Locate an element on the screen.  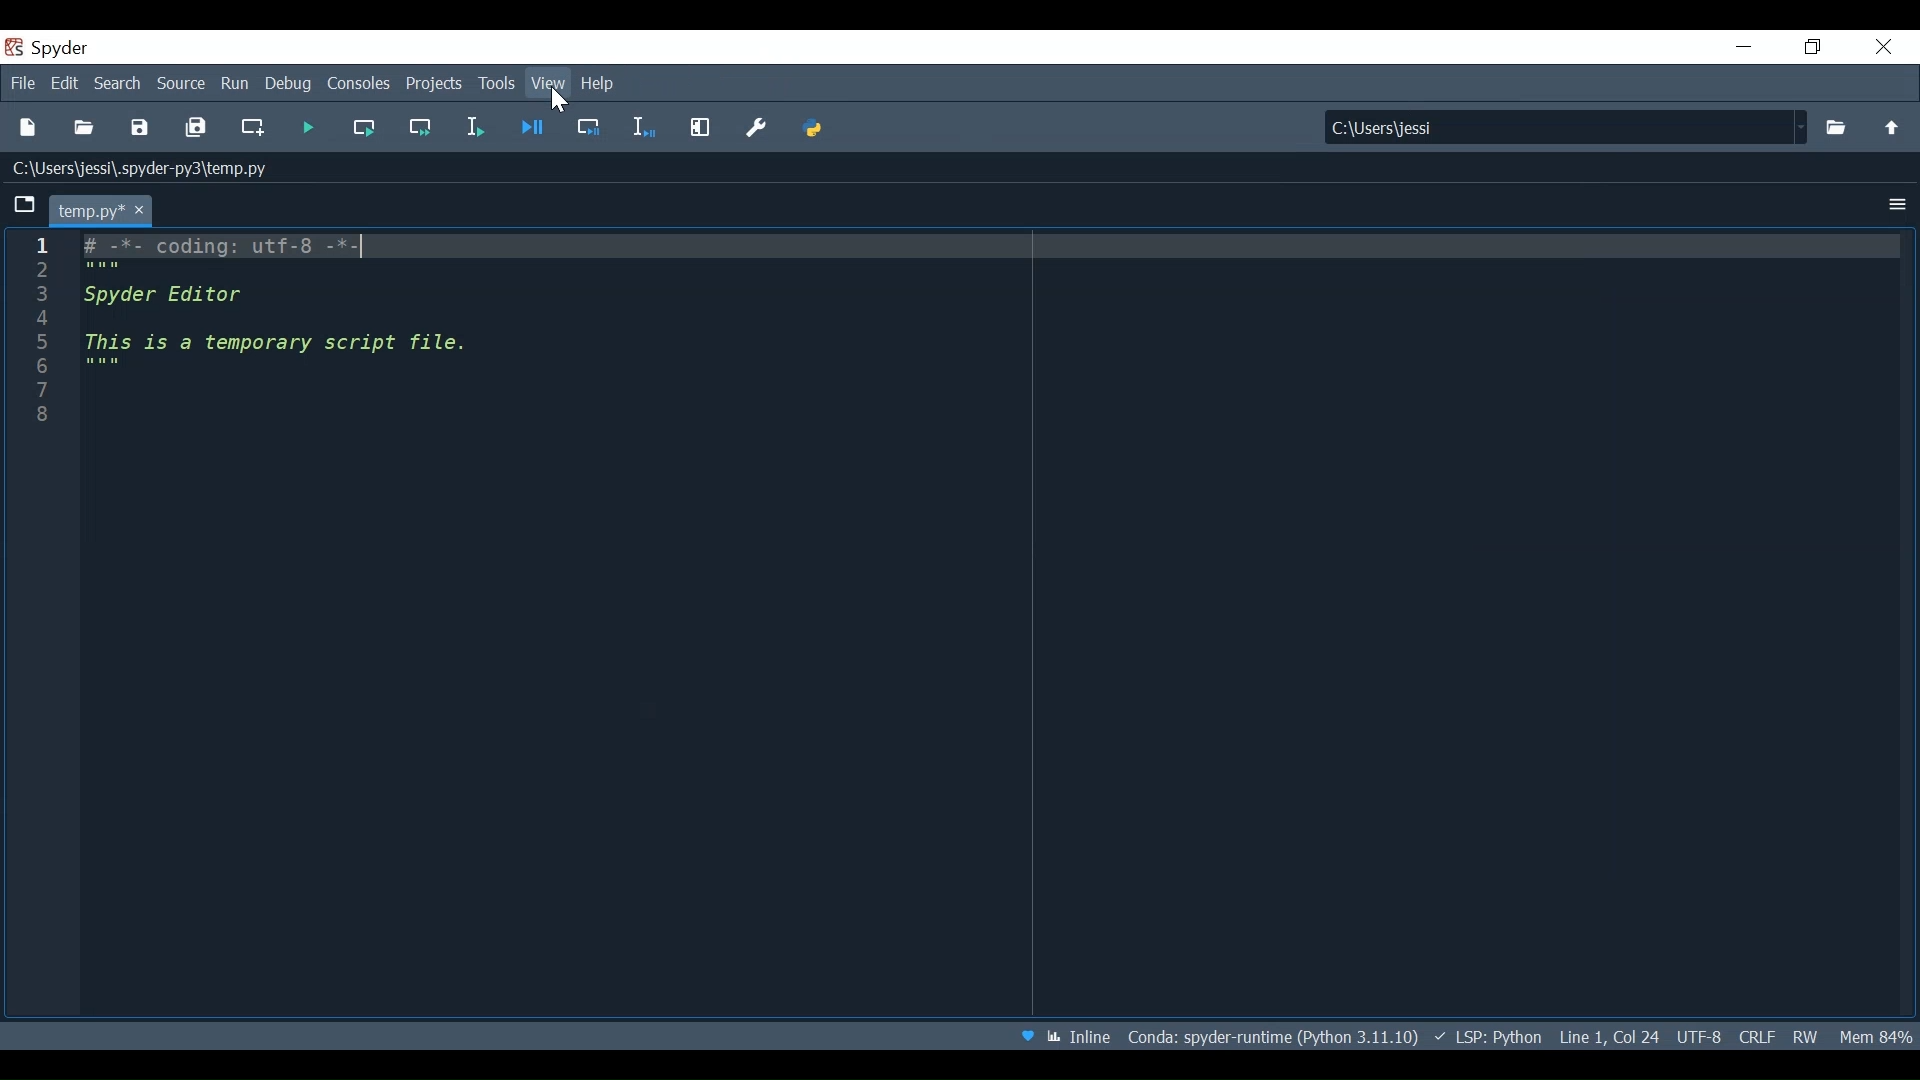
Restore is located at coordinates (1811, 48).